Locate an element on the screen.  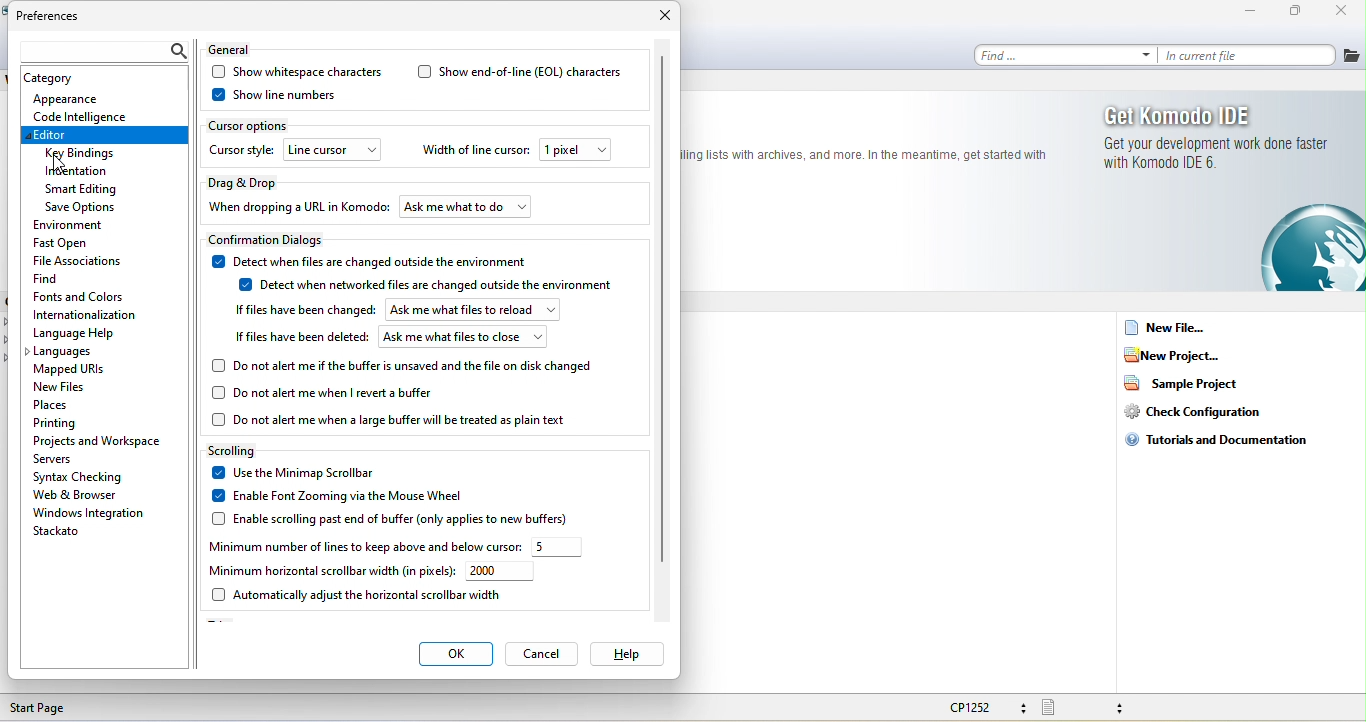
mapped urls is located at coordinates (74, 370).